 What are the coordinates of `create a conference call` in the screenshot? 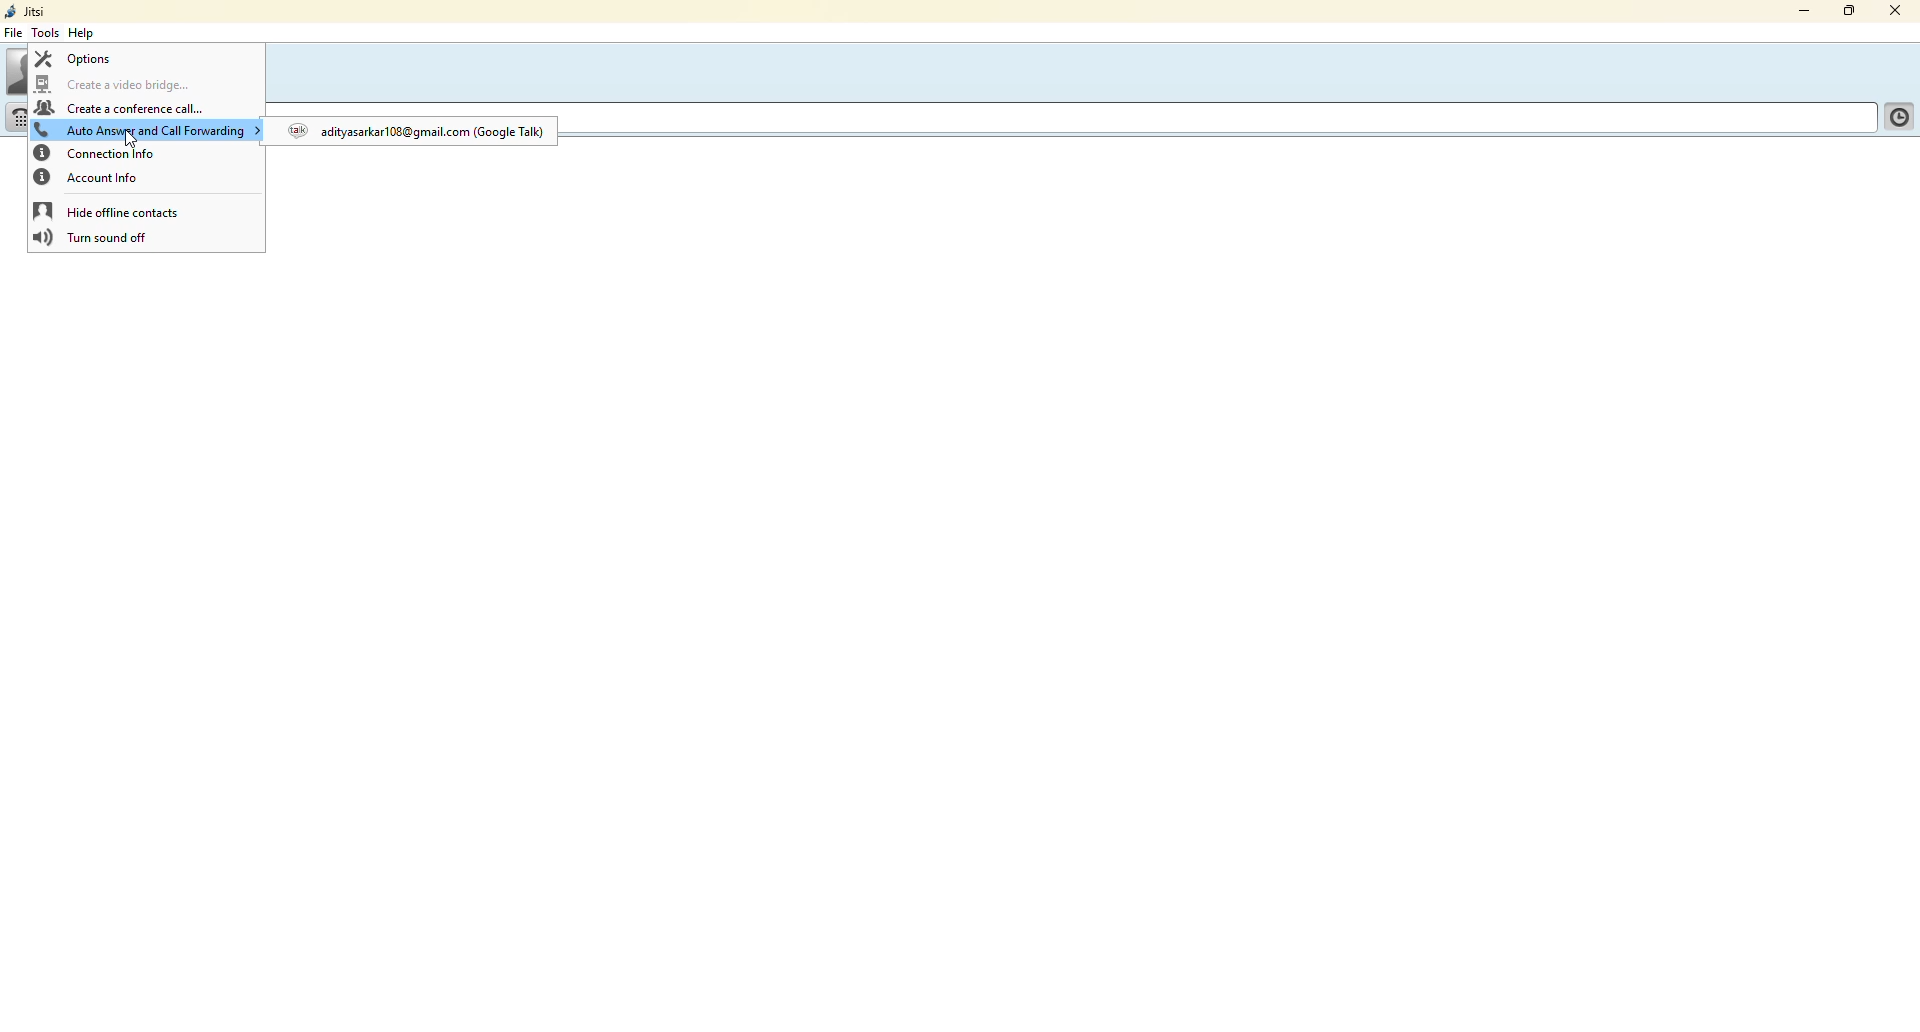 It's located at (118, 108).